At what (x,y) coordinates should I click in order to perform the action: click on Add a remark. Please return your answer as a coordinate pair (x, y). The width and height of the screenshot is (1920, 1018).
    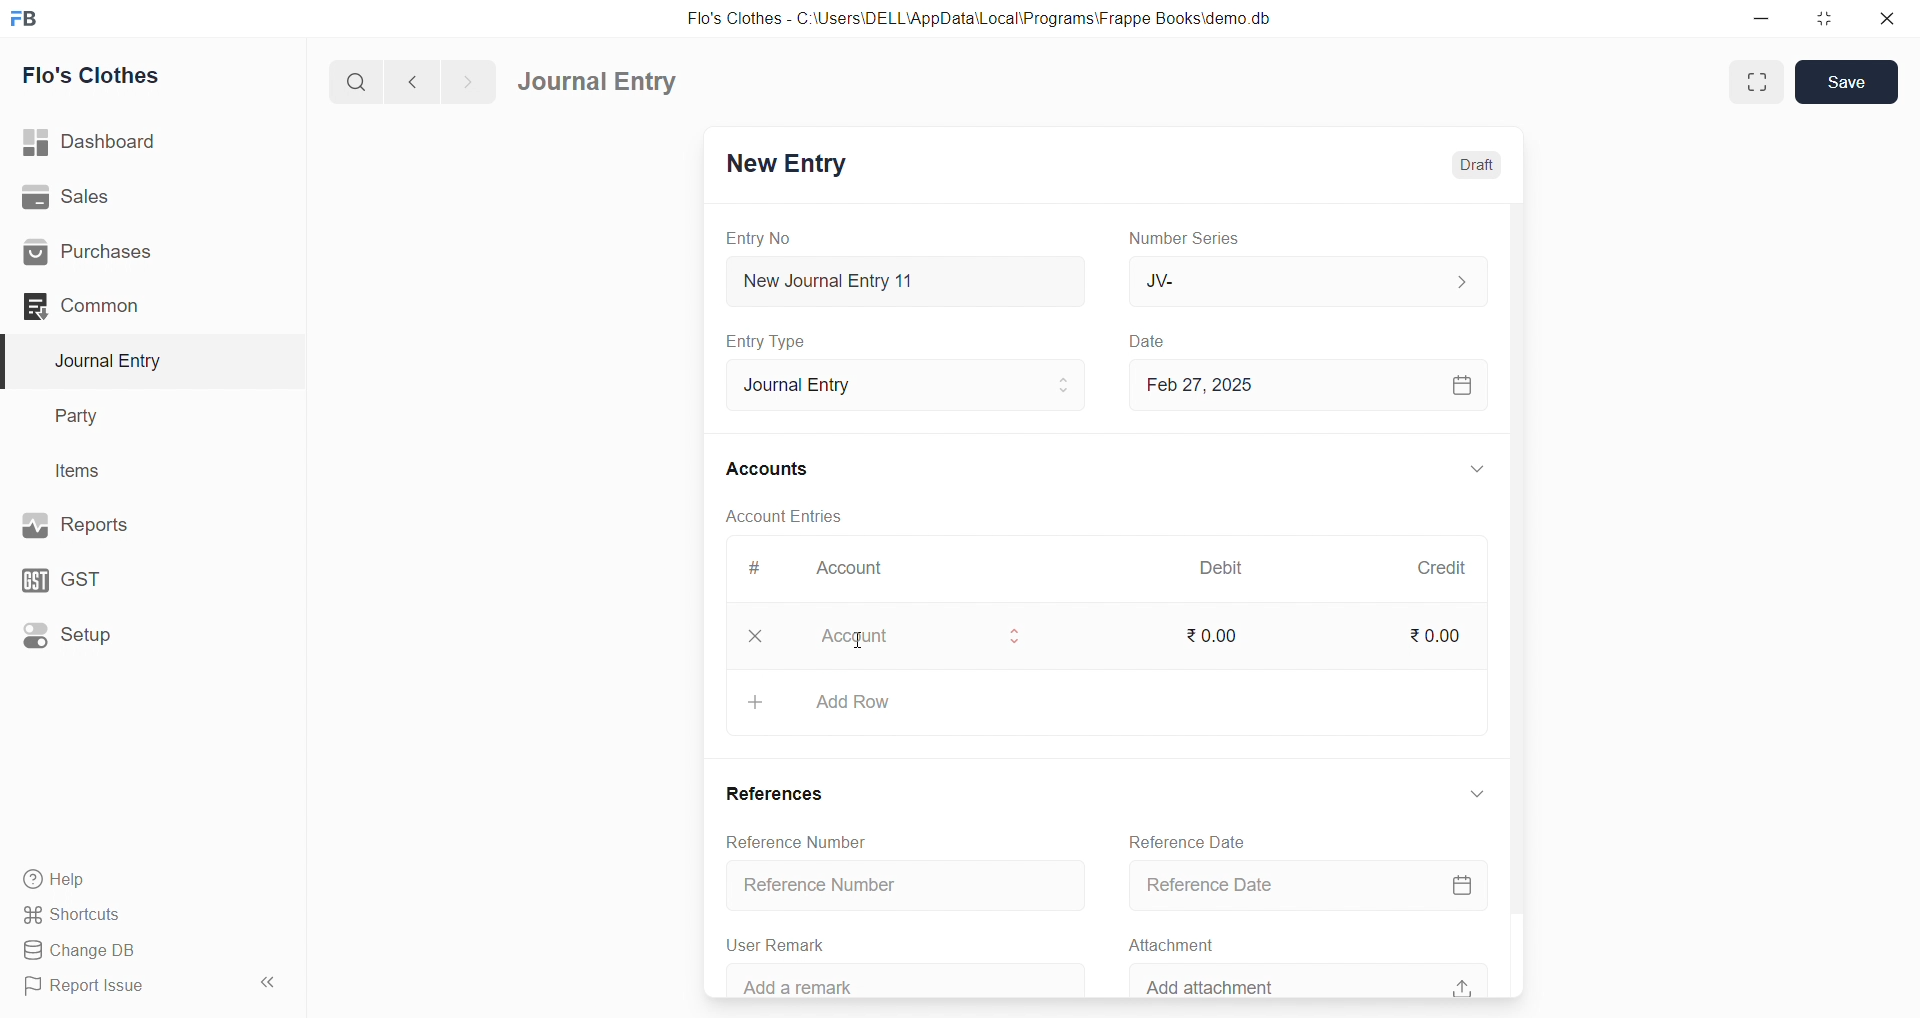
    Looking at the image, I should click on (901, 979).